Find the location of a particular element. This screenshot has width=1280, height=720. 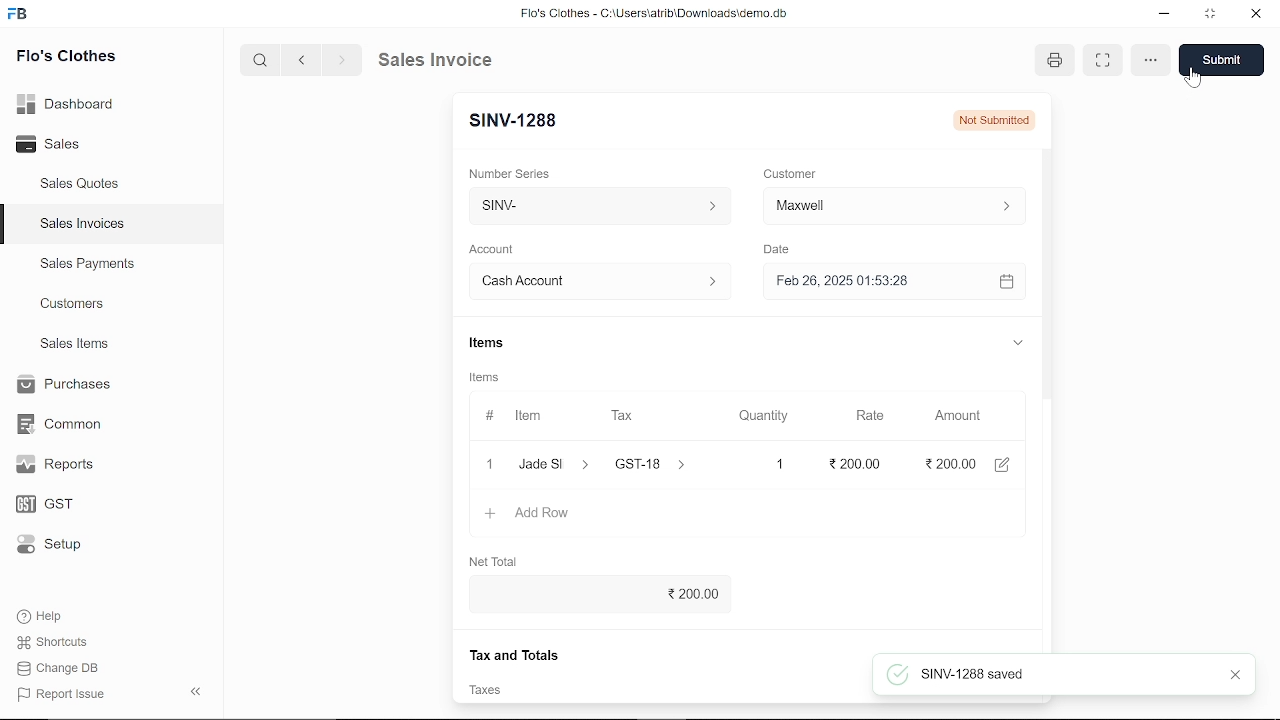

Sales Invoices is located at coordinates (89, 226).